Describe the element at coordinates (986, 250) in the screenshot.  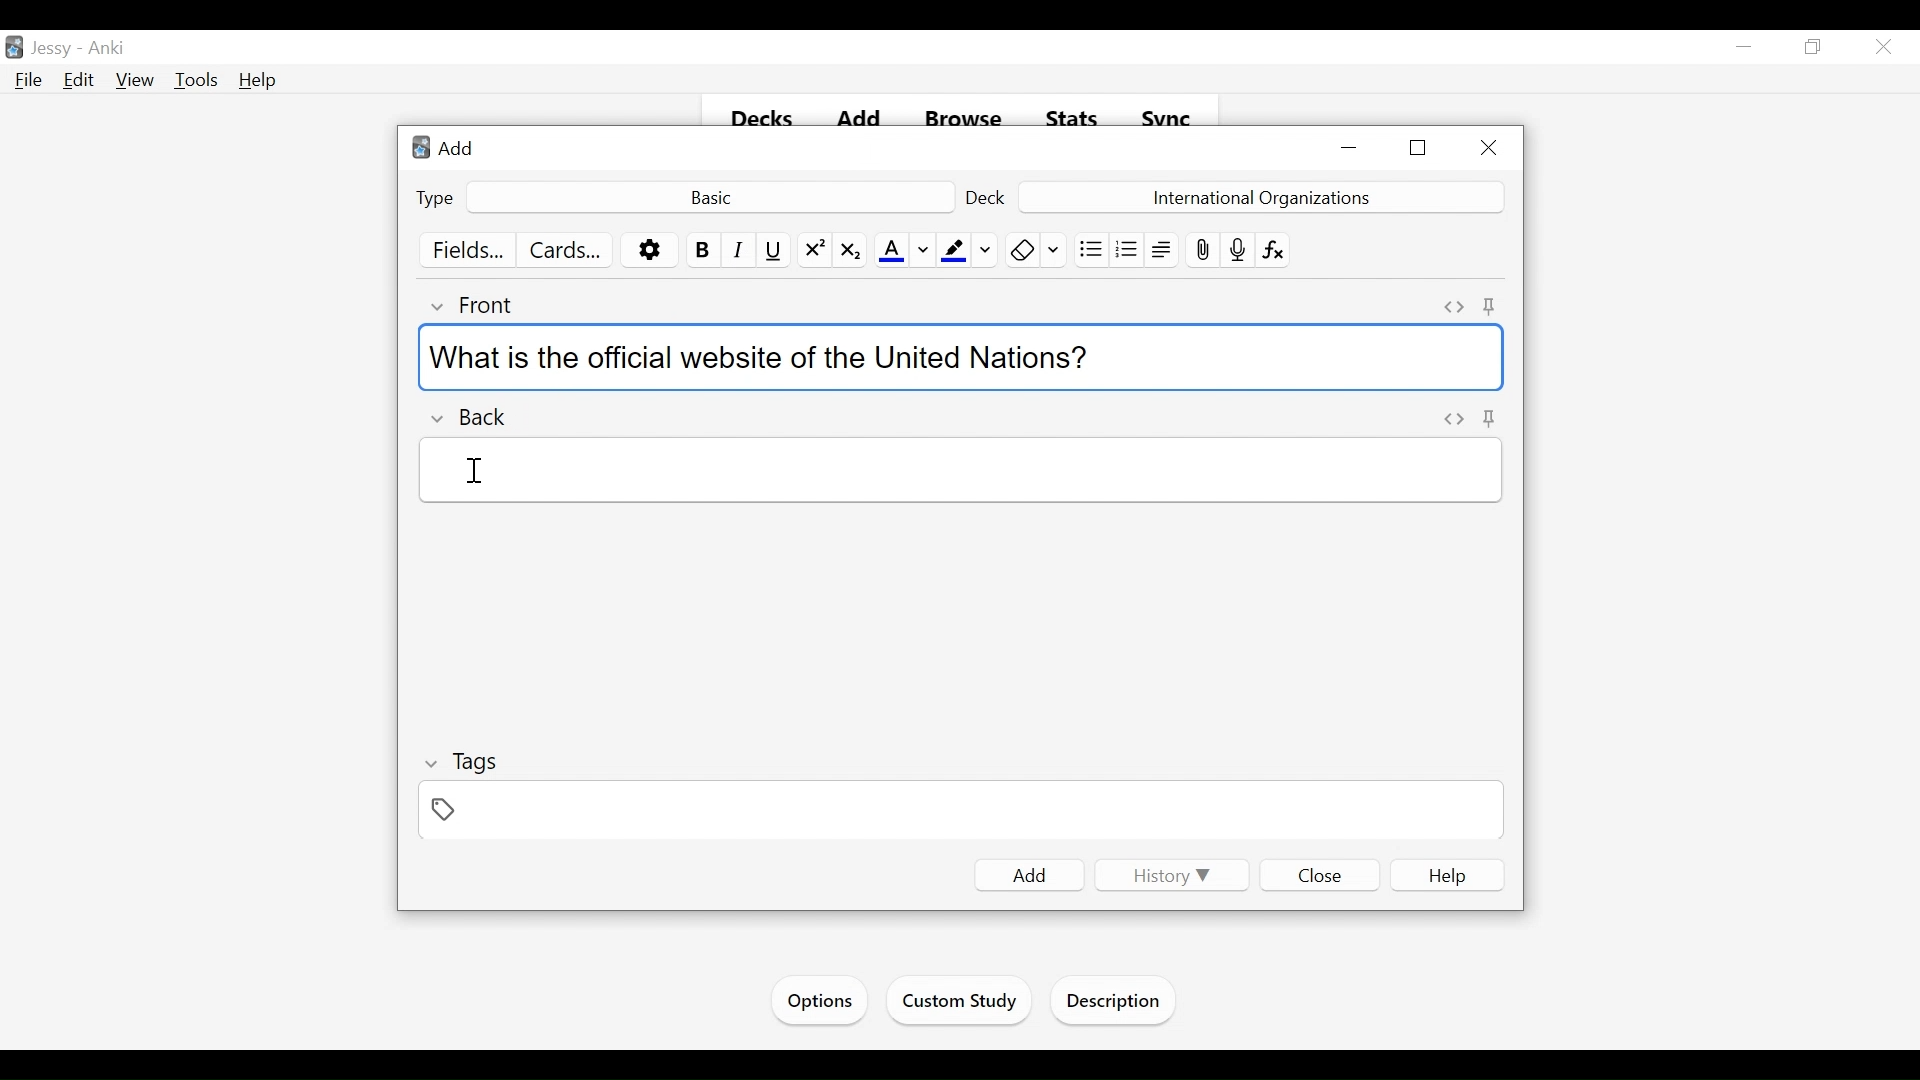
I see `Change Color` at that location.